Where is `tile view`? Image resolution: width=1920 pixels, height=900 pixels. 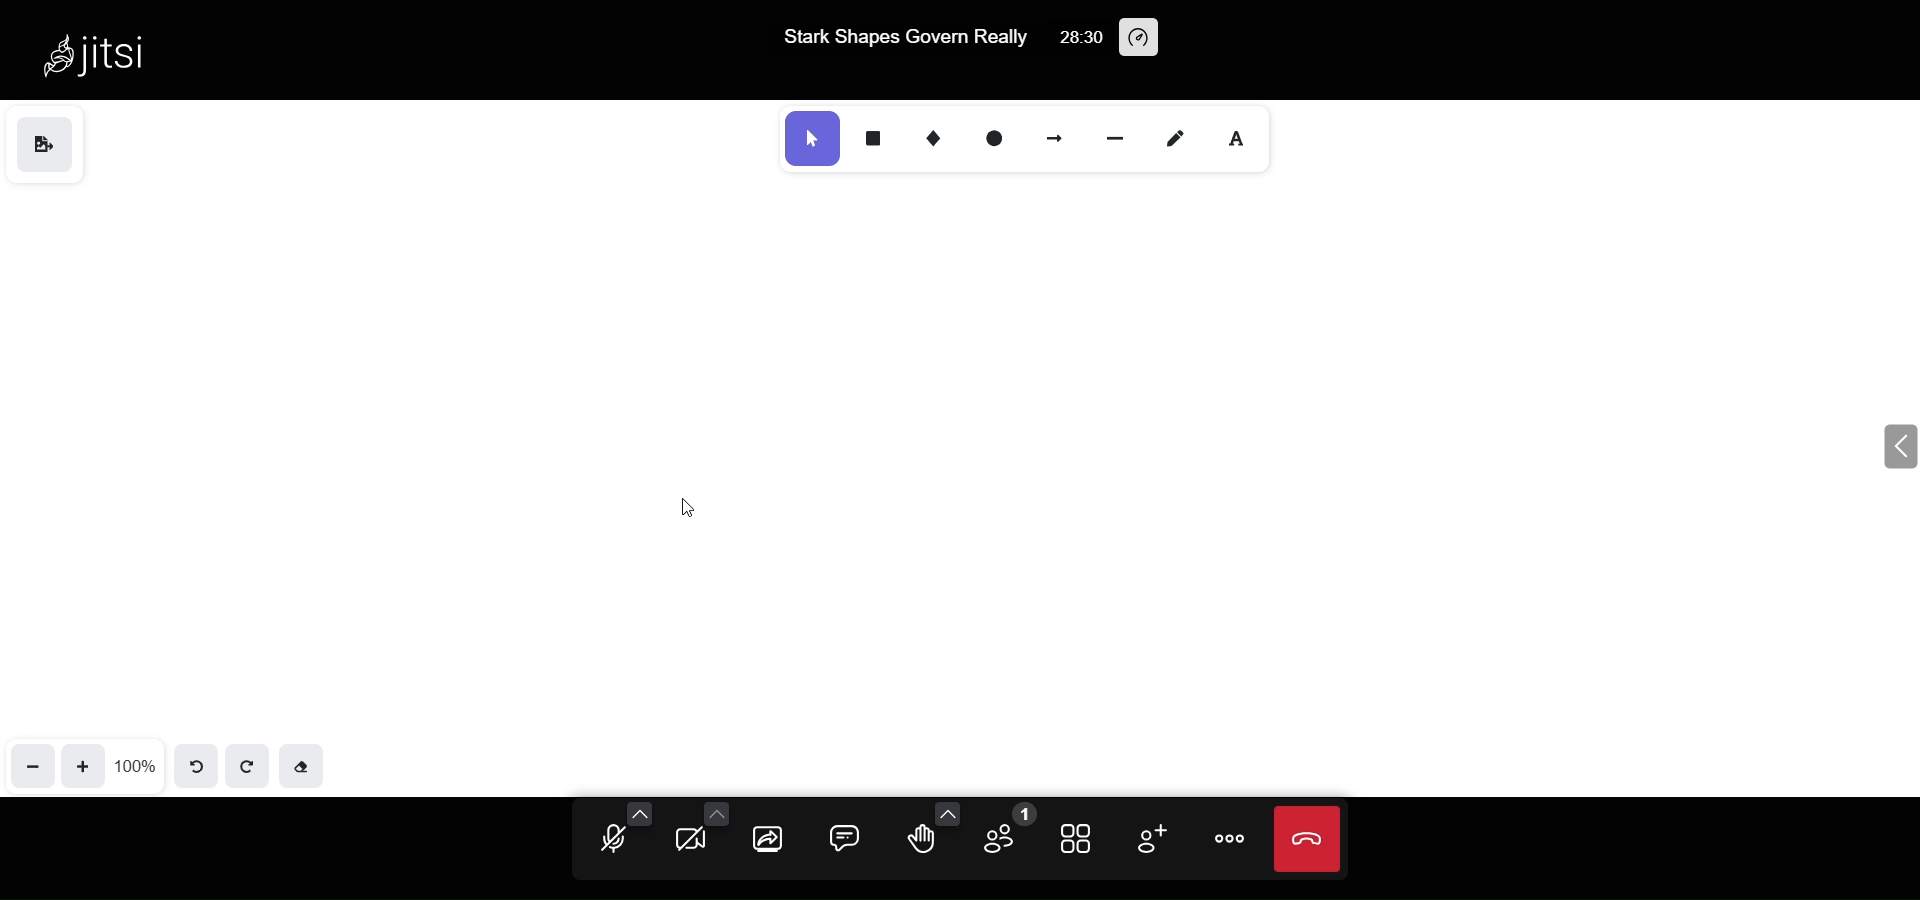 tile view is located at coordinates (1075, 840).